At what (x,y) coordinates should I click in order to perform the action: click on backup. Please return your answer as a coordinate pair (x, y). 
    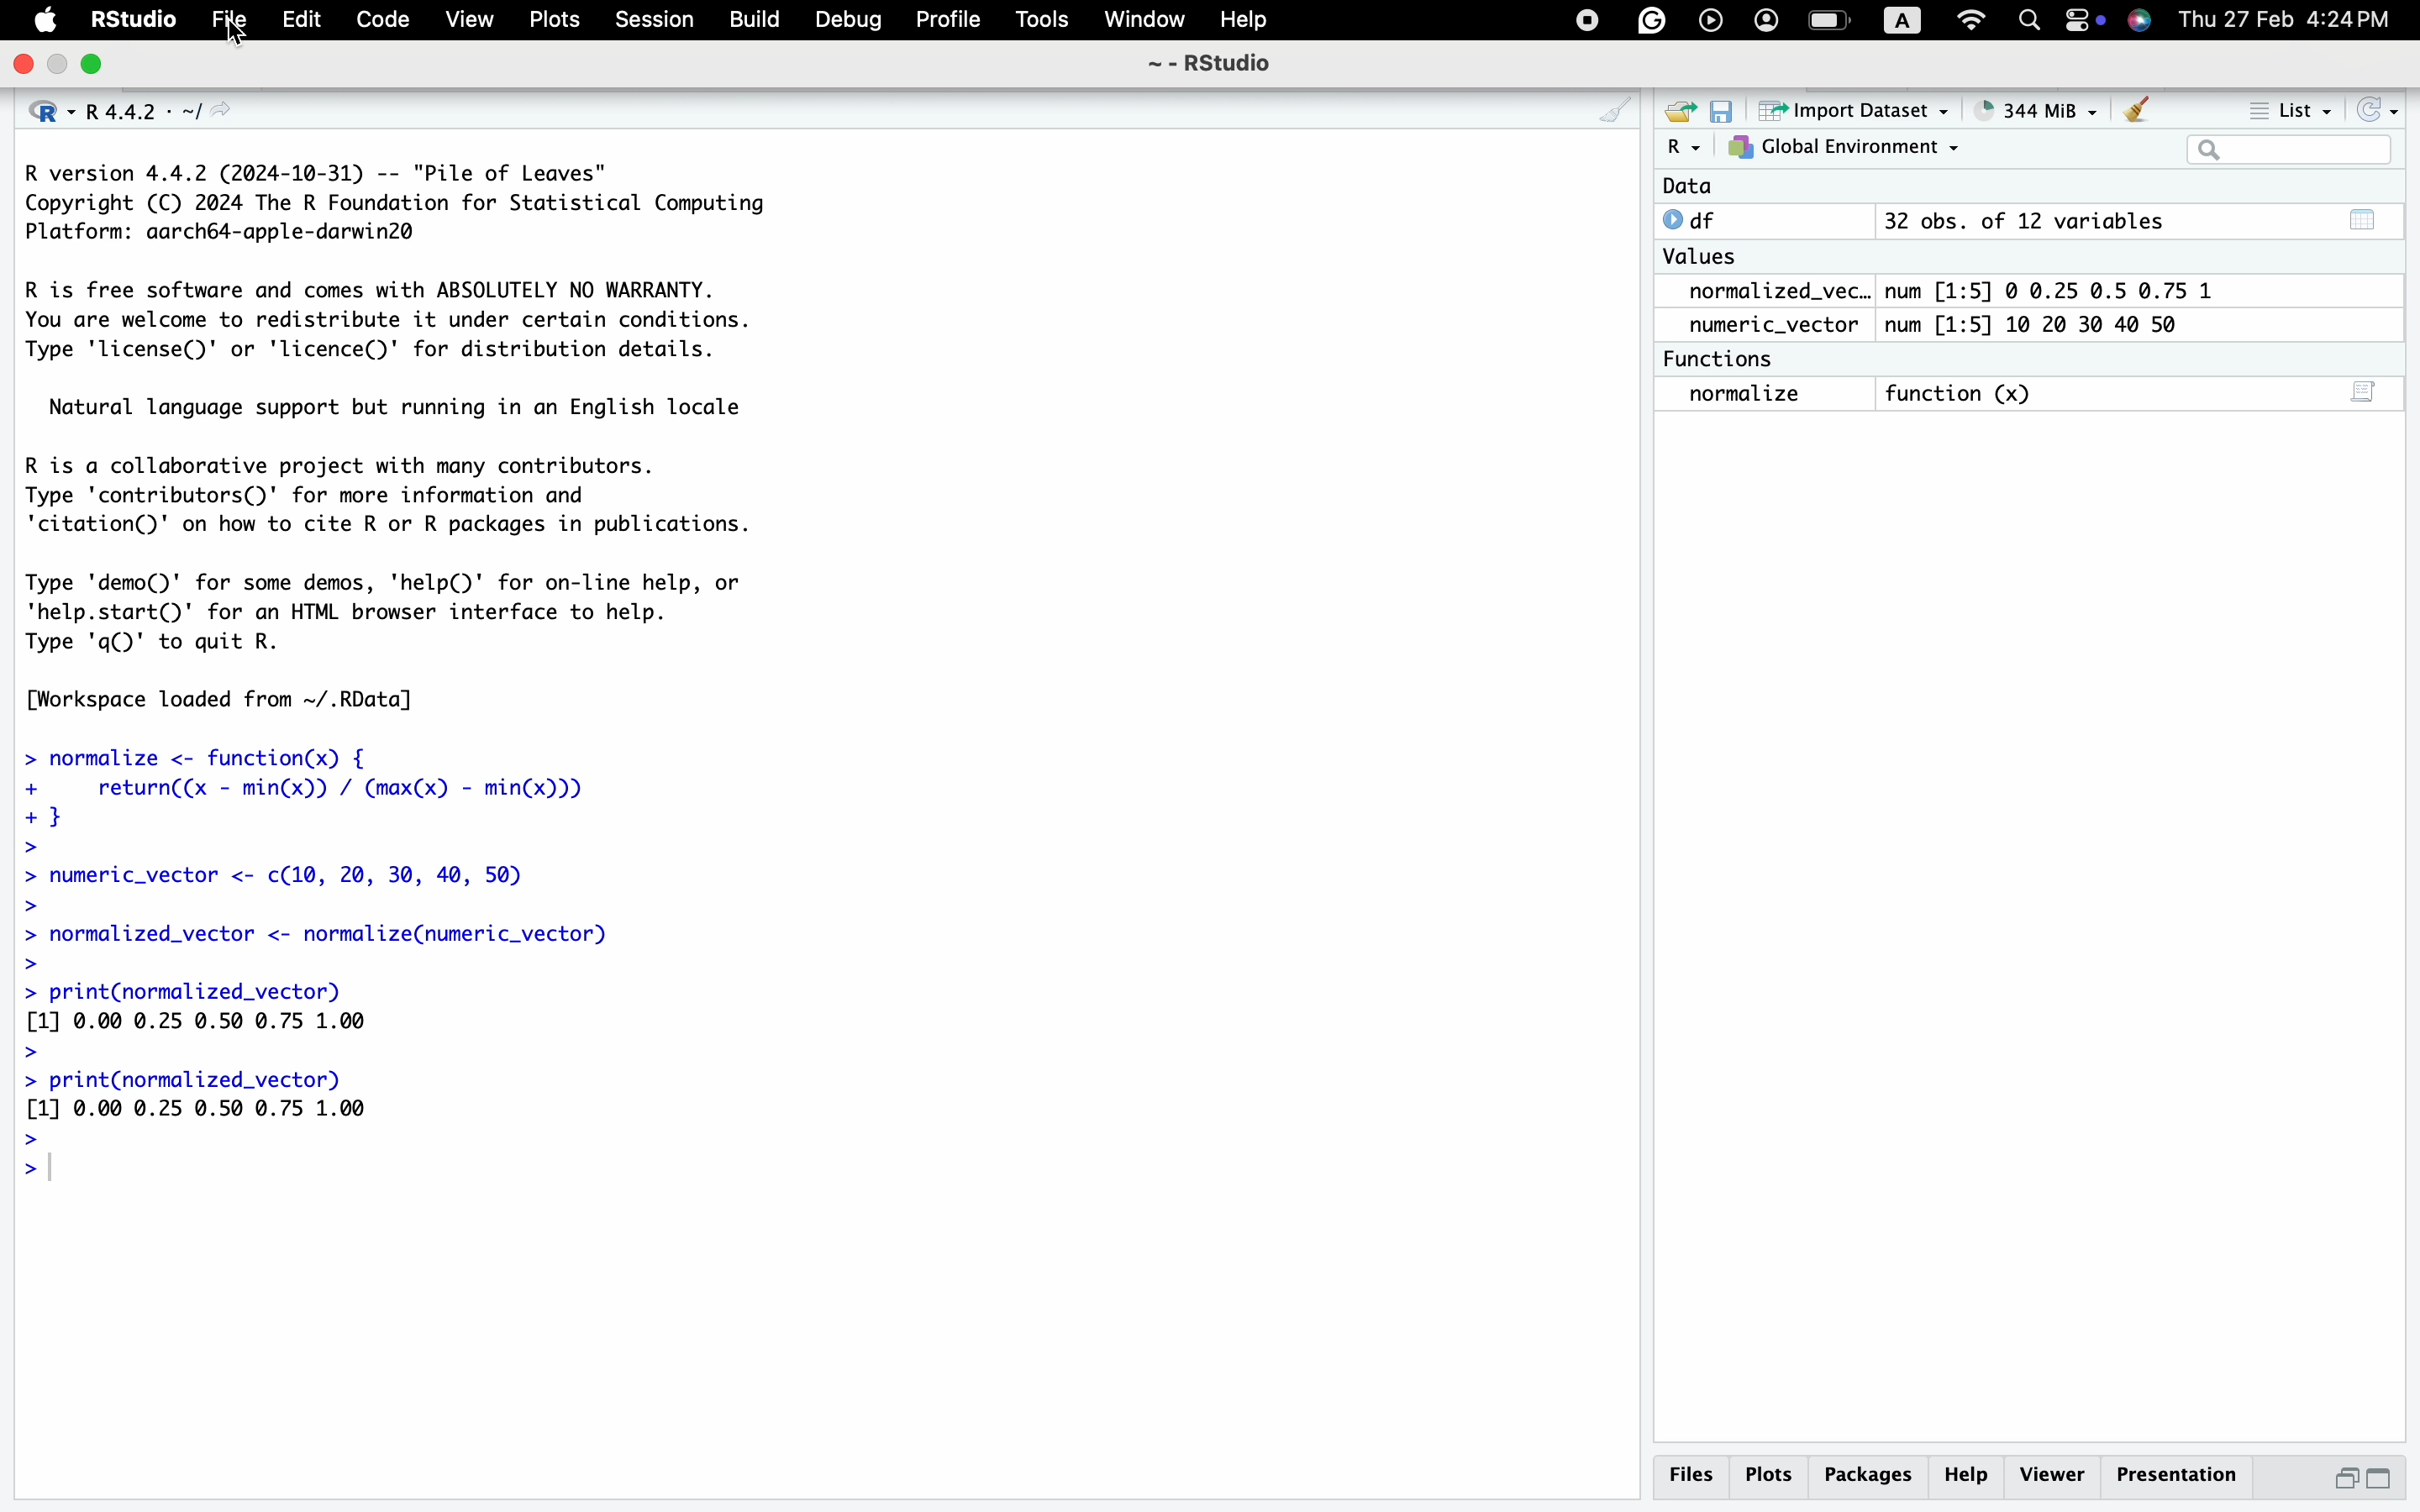
    Looking at the image, I should click on (1707, 21).